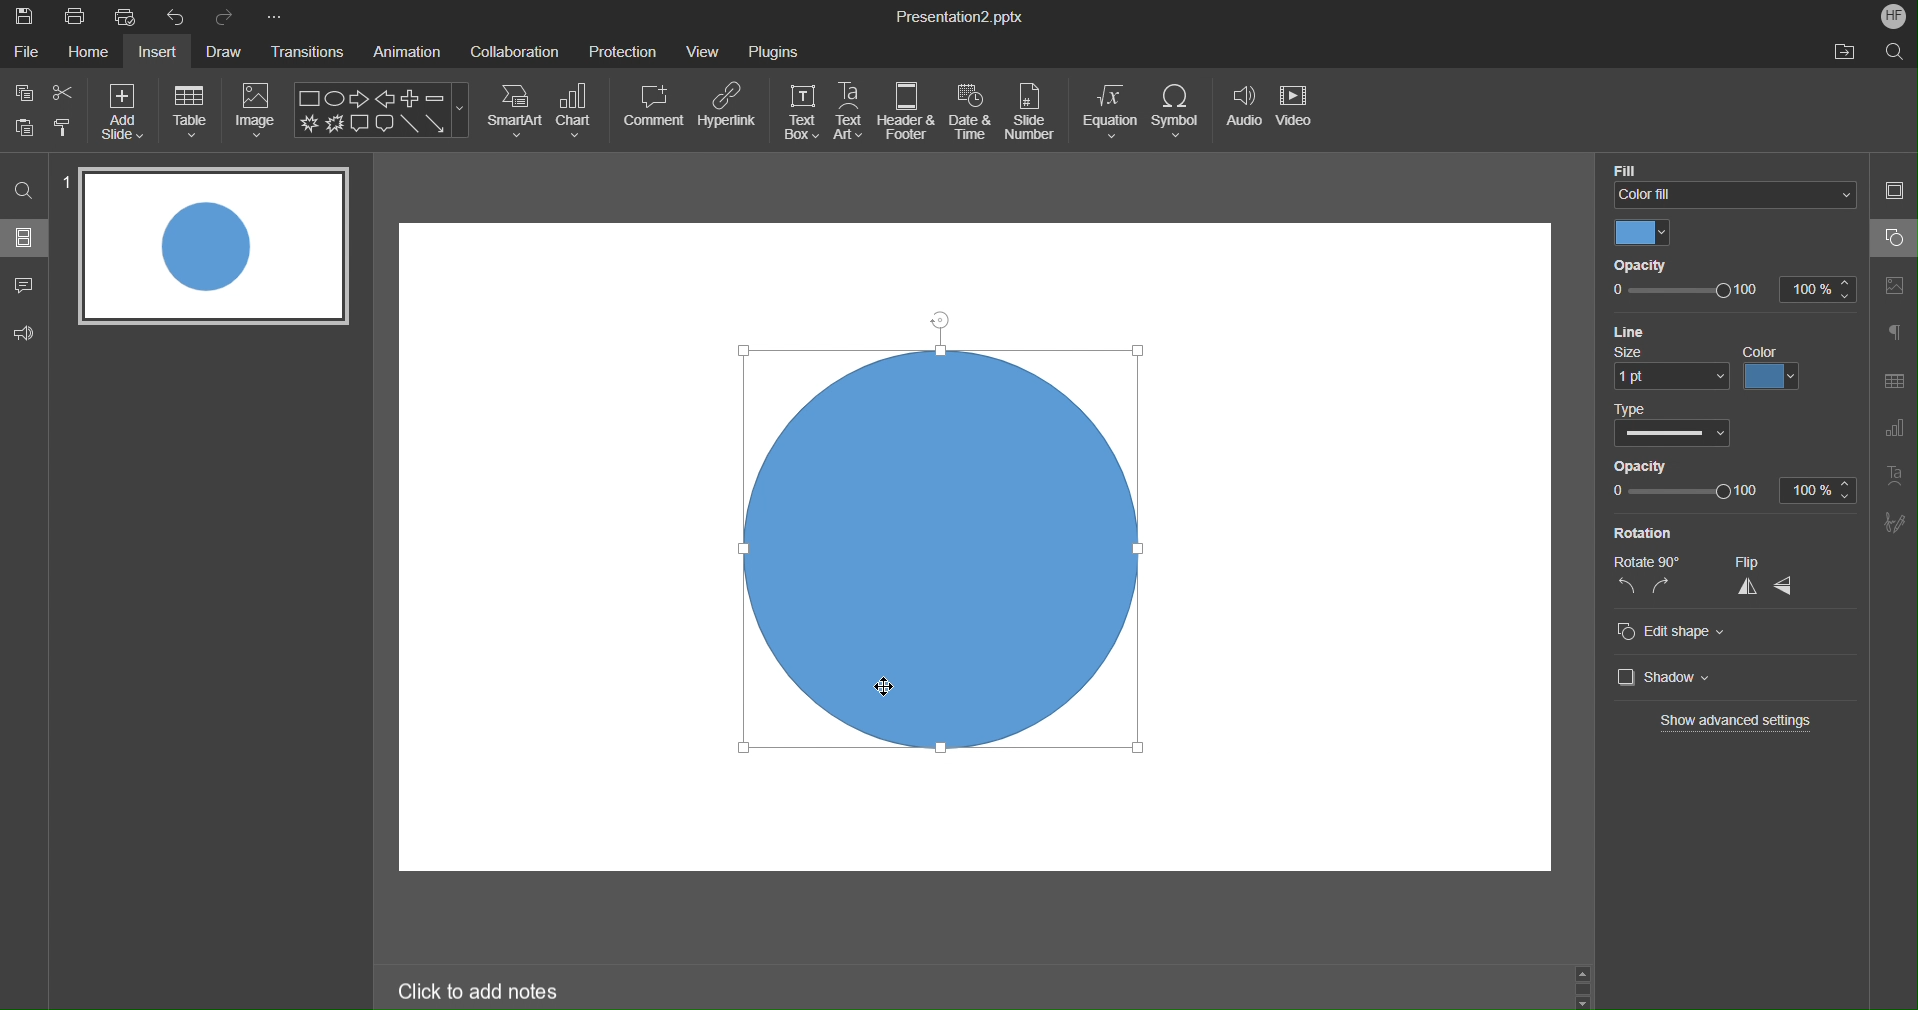 The height and width of the screenshot is (1010, 1918). What do you see at coordinates (623, 50) in the screenshot?
I see `Protection` at bounding box center [623, 50].